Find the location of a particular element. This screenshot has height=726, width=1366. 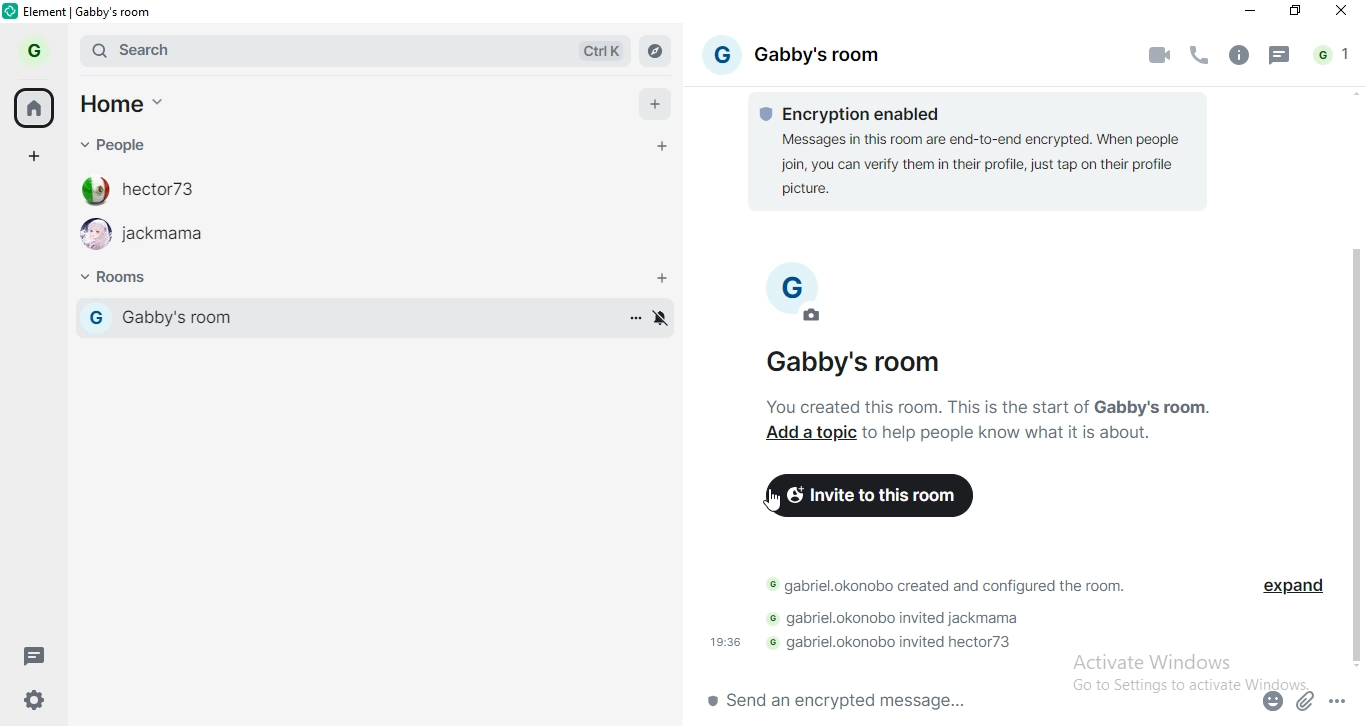

text 2 is located at coordinates (982, 429).